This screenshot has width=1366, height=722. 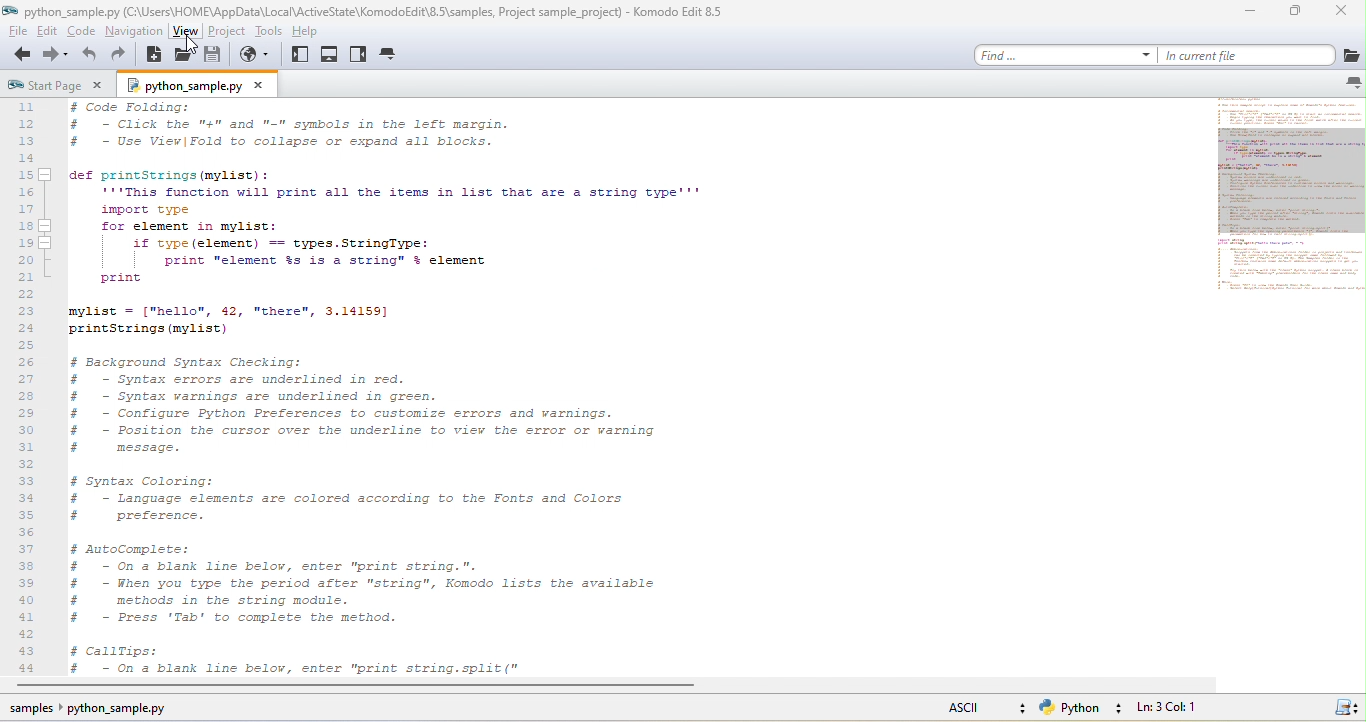 I want to click on title, so click(x=368, y=10).